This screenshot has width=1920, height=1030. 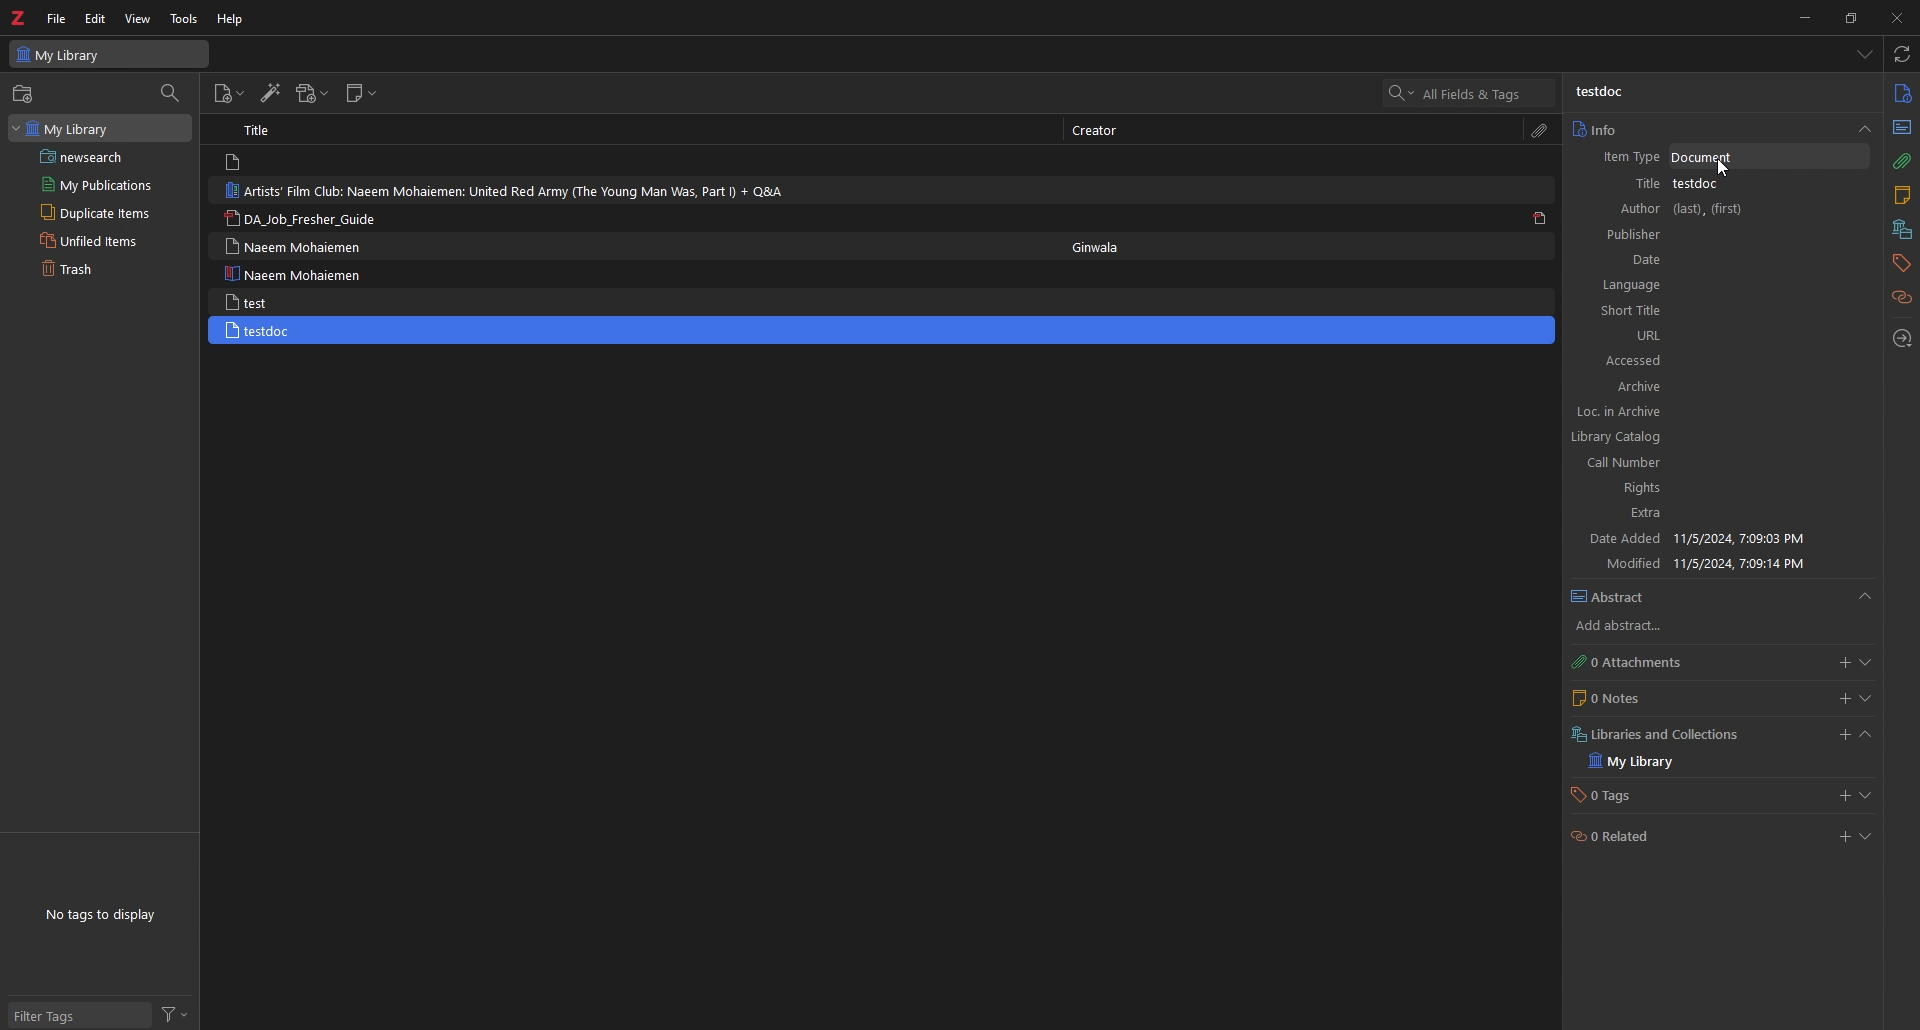 What do you see at coordinates (1866, 663) in the screenshot?
I see `show` at bounding box center [1866, 663].